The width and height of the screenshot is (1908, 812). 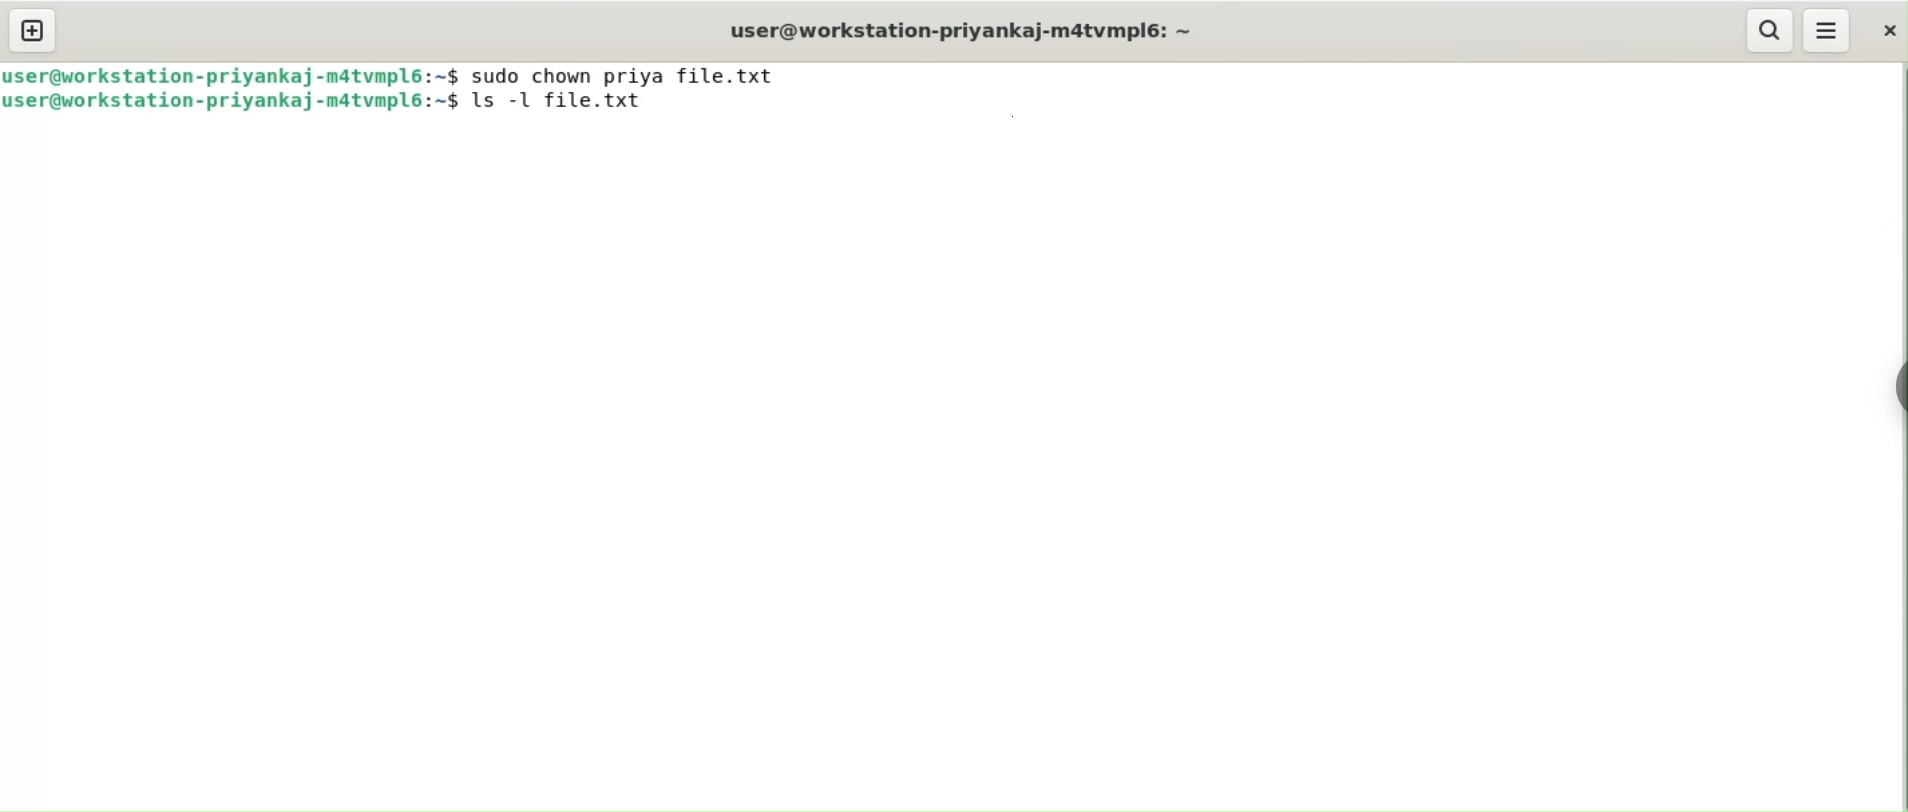 I want to click on sidebar, so click(x=1896, y=383).